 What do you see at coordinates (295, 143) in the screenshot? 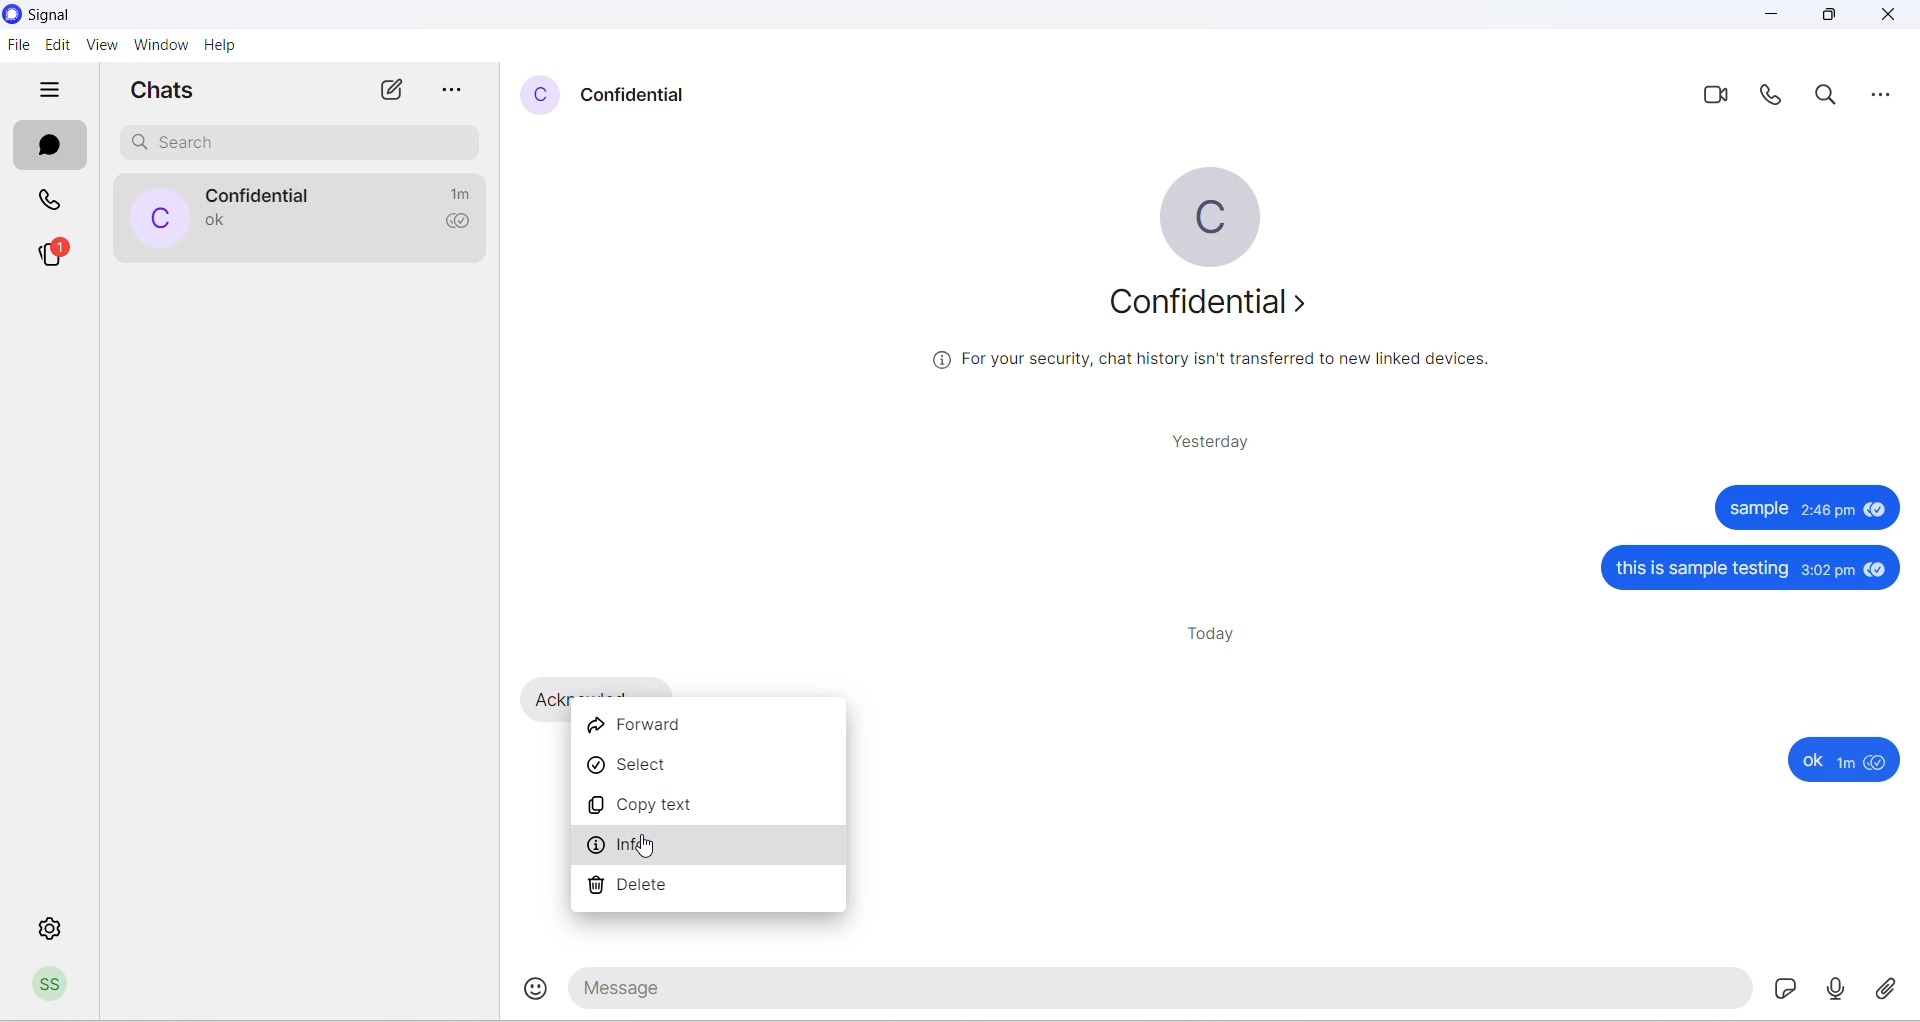
I see `search chat` at bounding box center [295, 143].